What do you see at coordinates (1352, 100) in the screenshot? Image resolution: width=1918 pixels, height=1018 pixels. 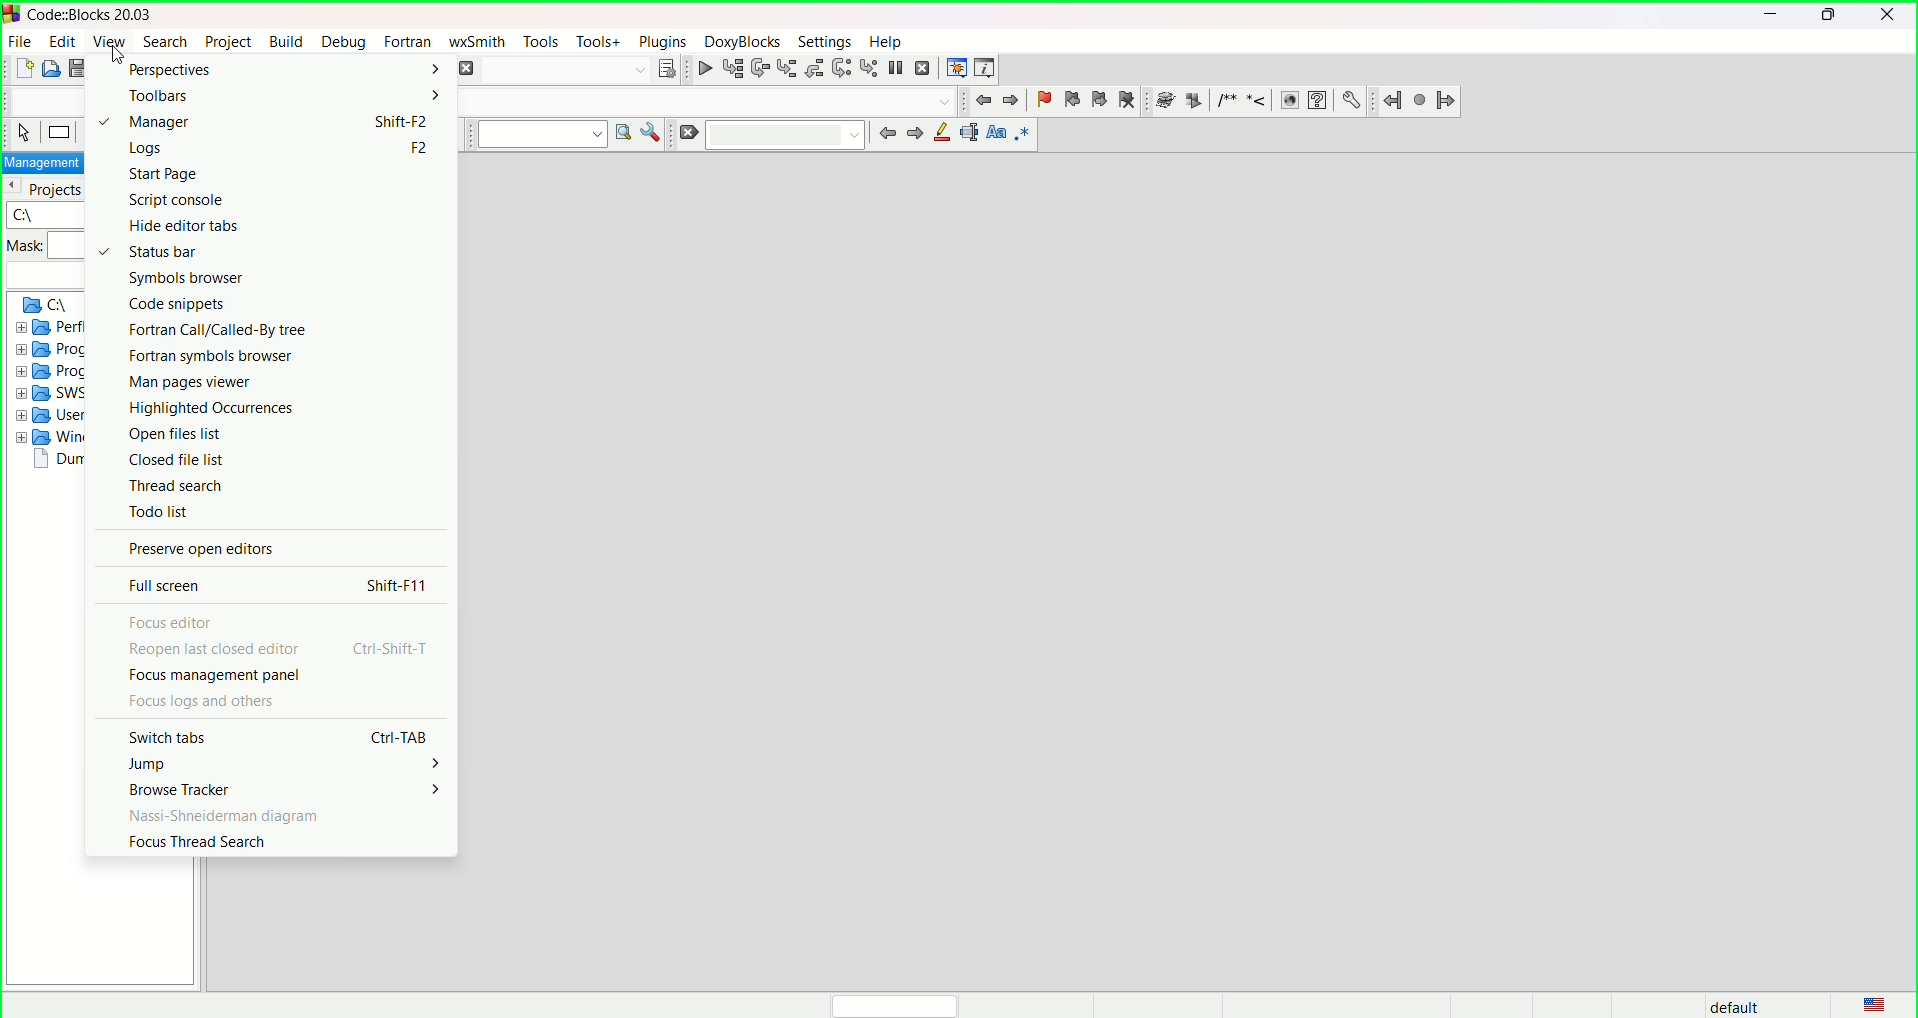 I see `Preferences` at bounding box center [1352, 100].